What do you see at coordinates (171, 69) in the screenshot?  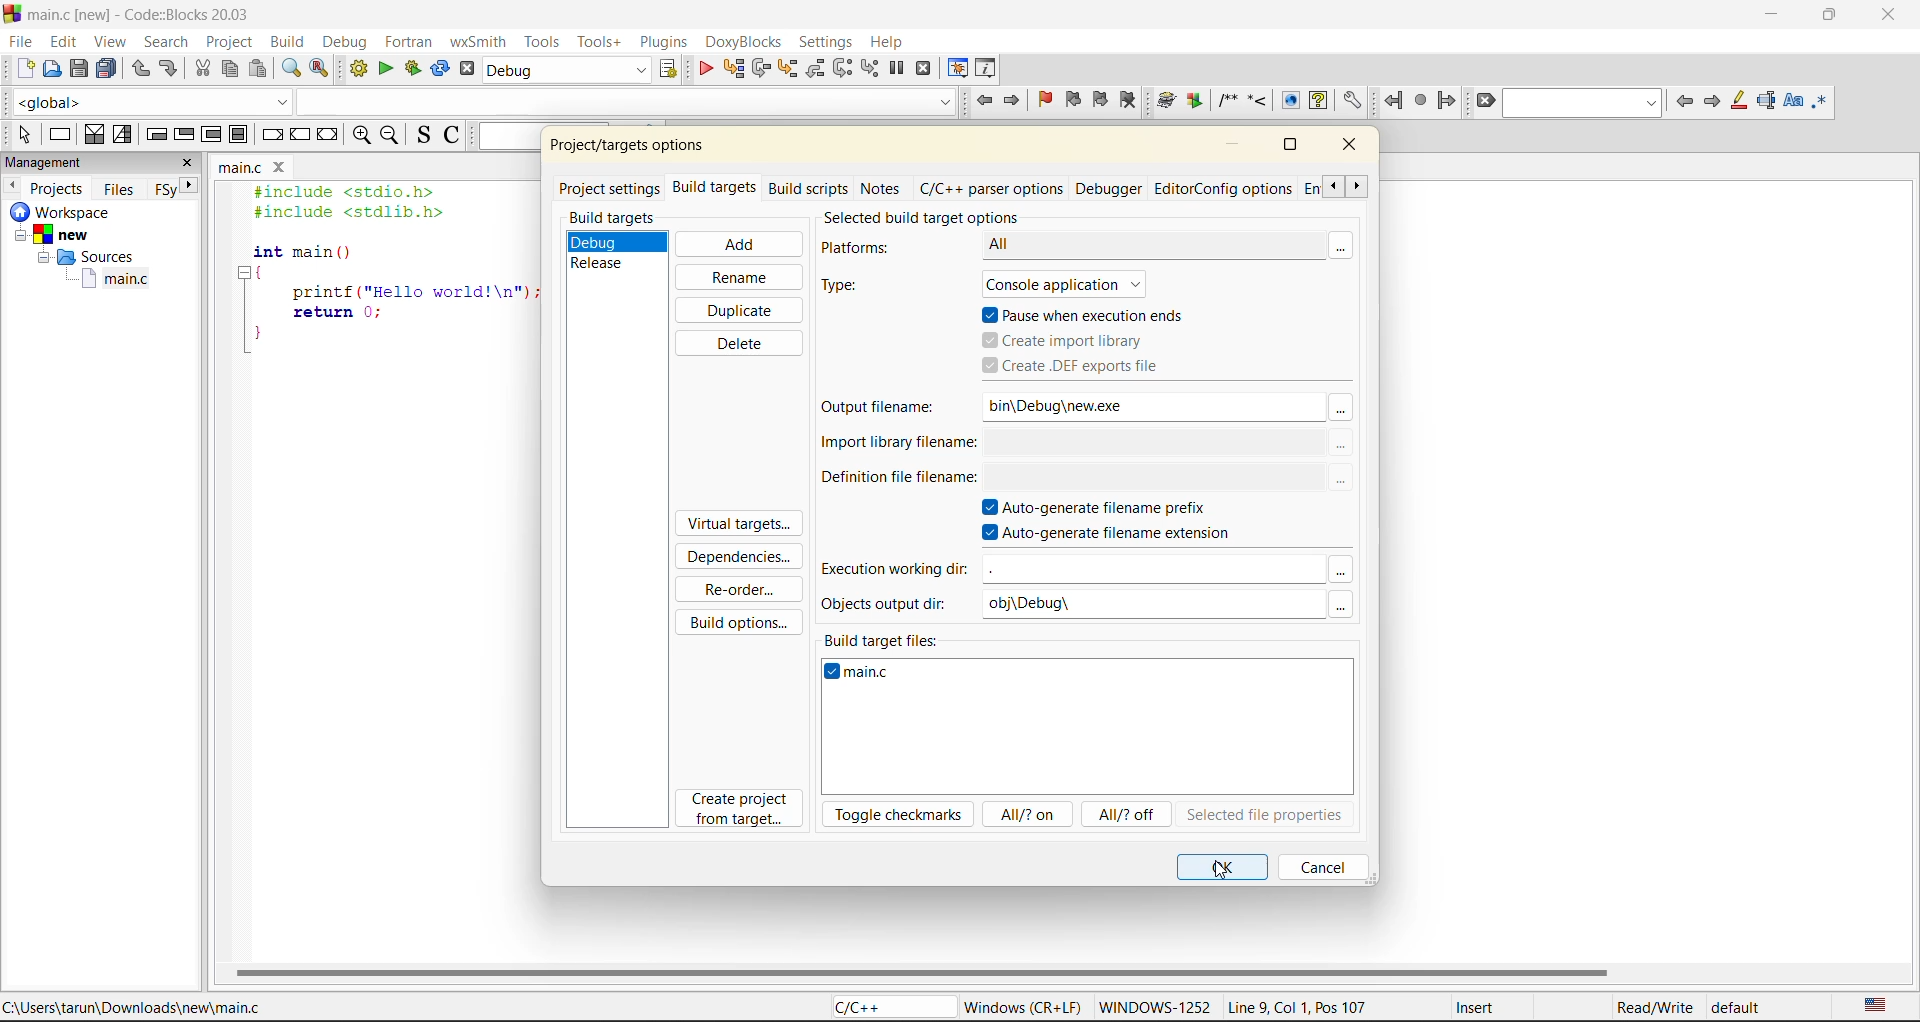 I see `redo` at bounding box center [171, 69].